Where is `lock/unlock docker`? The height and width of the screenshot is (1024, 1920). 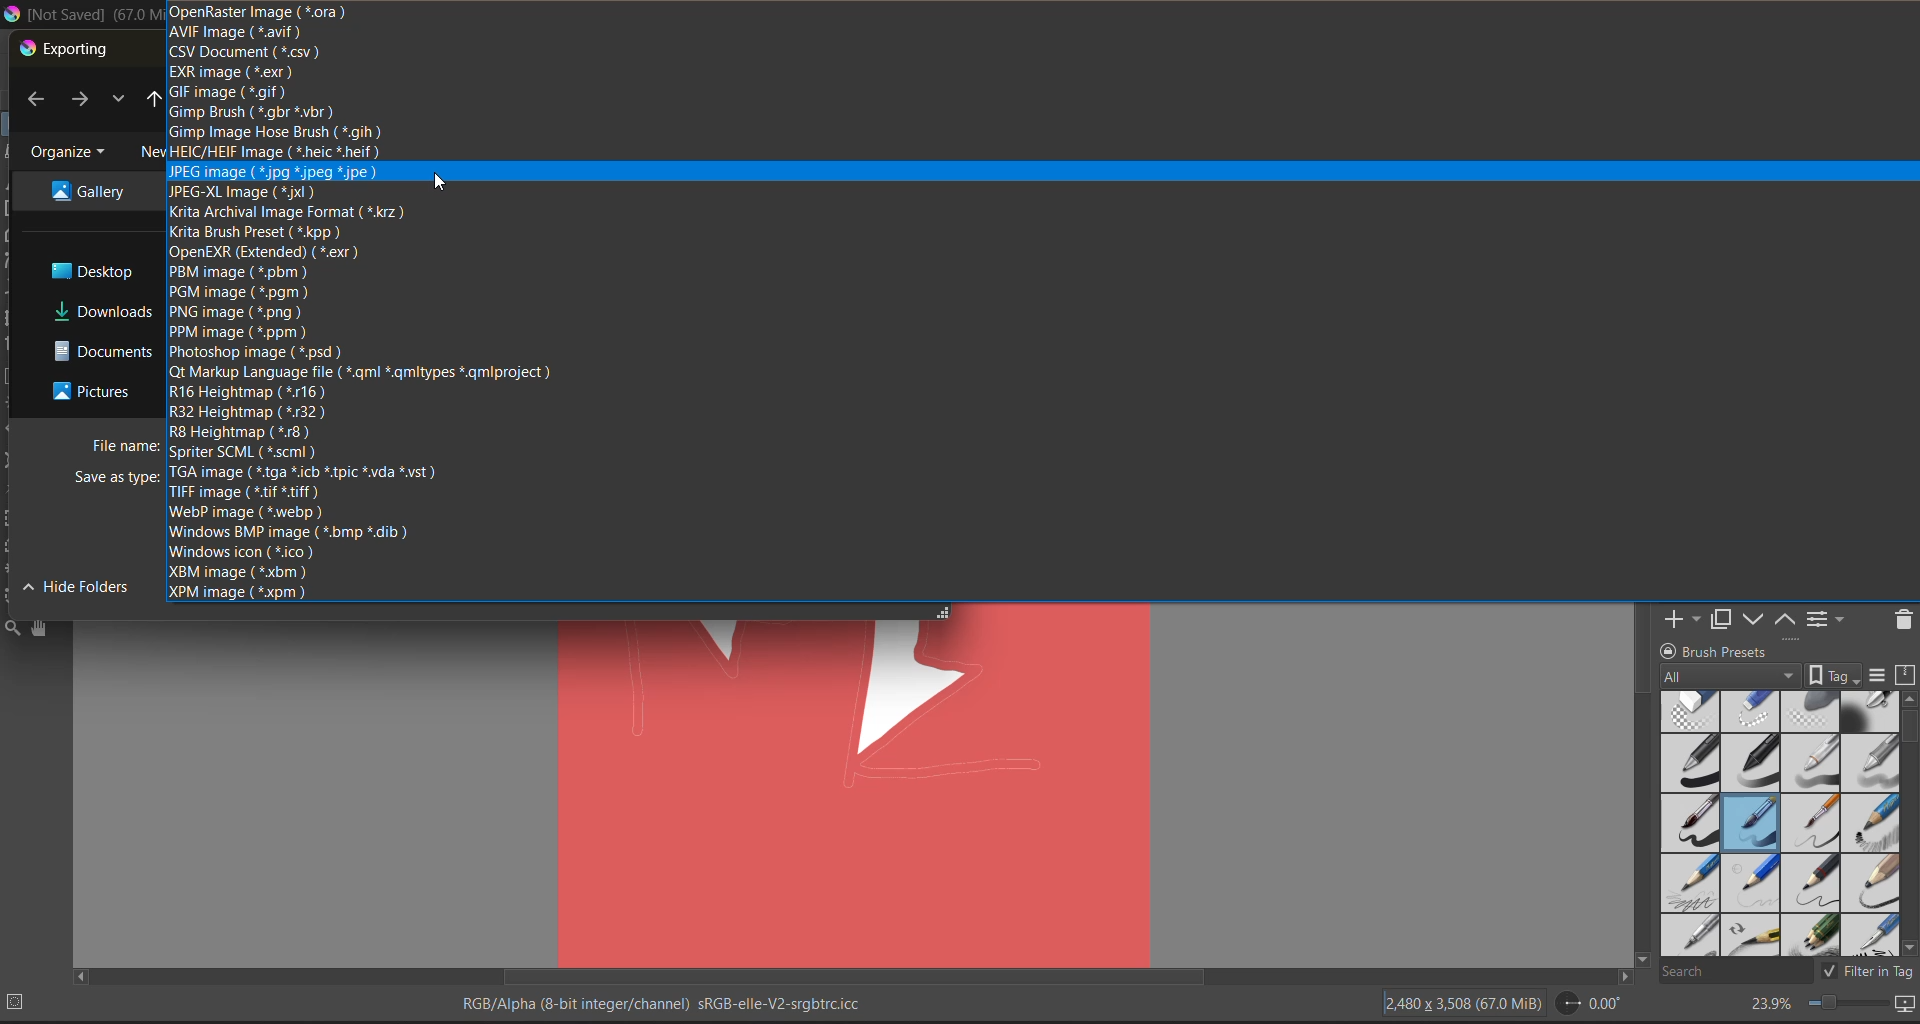
lock/unlock docker is located at coordinates (1669, 649).